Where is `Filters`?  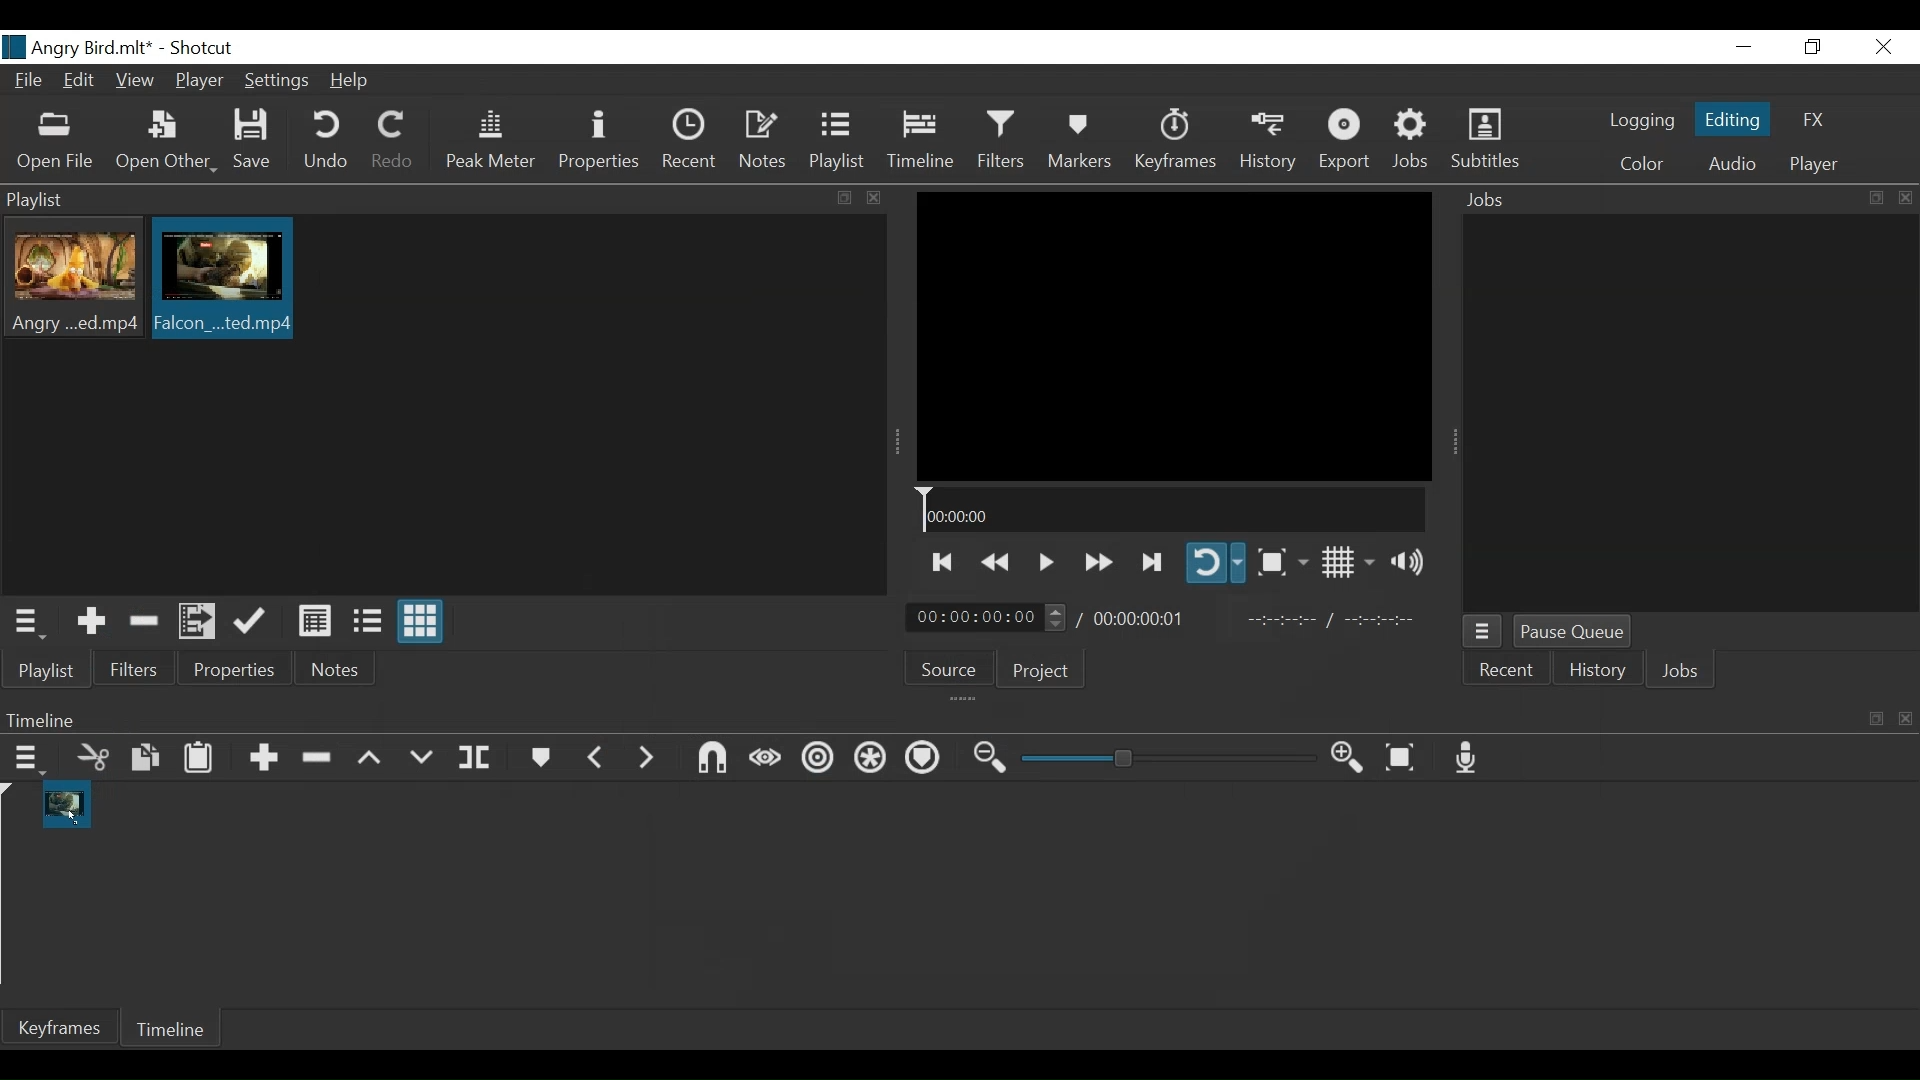
Filters is located at coordinates (131, 668).